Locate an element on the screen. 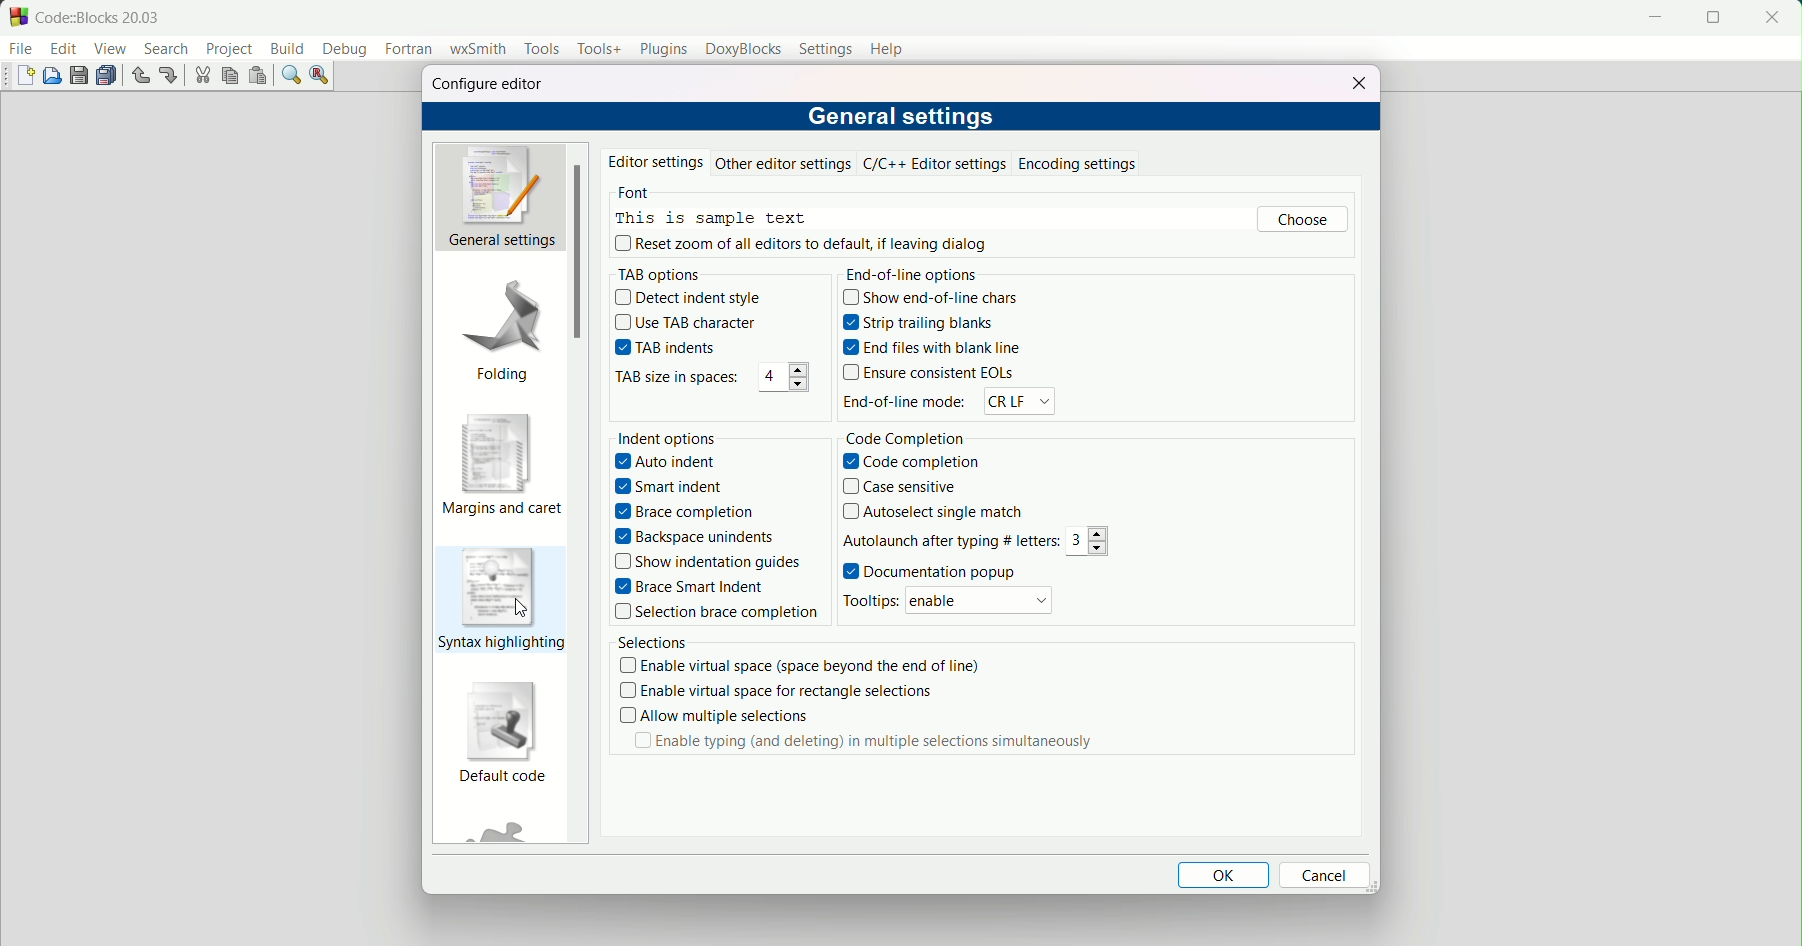 The height and width of the screenshot is (946, 1802). end of line mode is located at coordinates (903, 403).